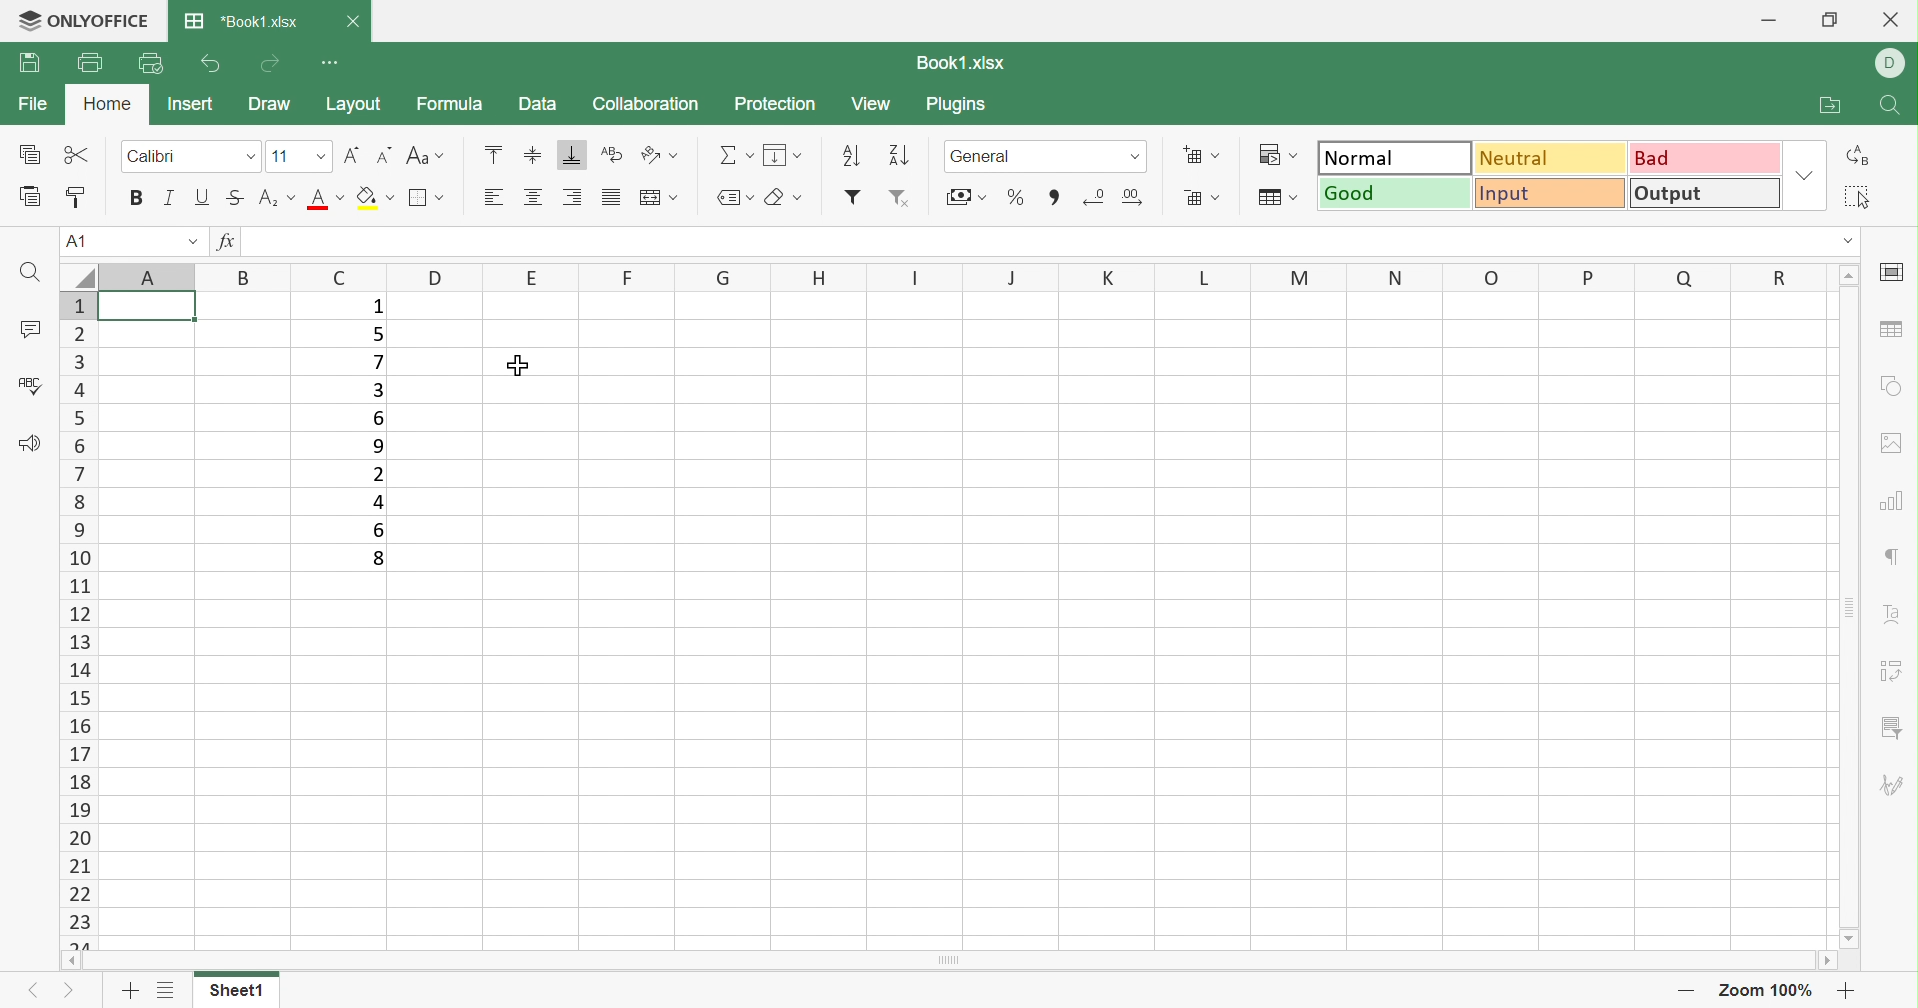 The image size is (1918, 1008). What do you see at coordinates (1056, 198) in the screenshot?
I see `Comma style` at bounding box center [1056, 198].